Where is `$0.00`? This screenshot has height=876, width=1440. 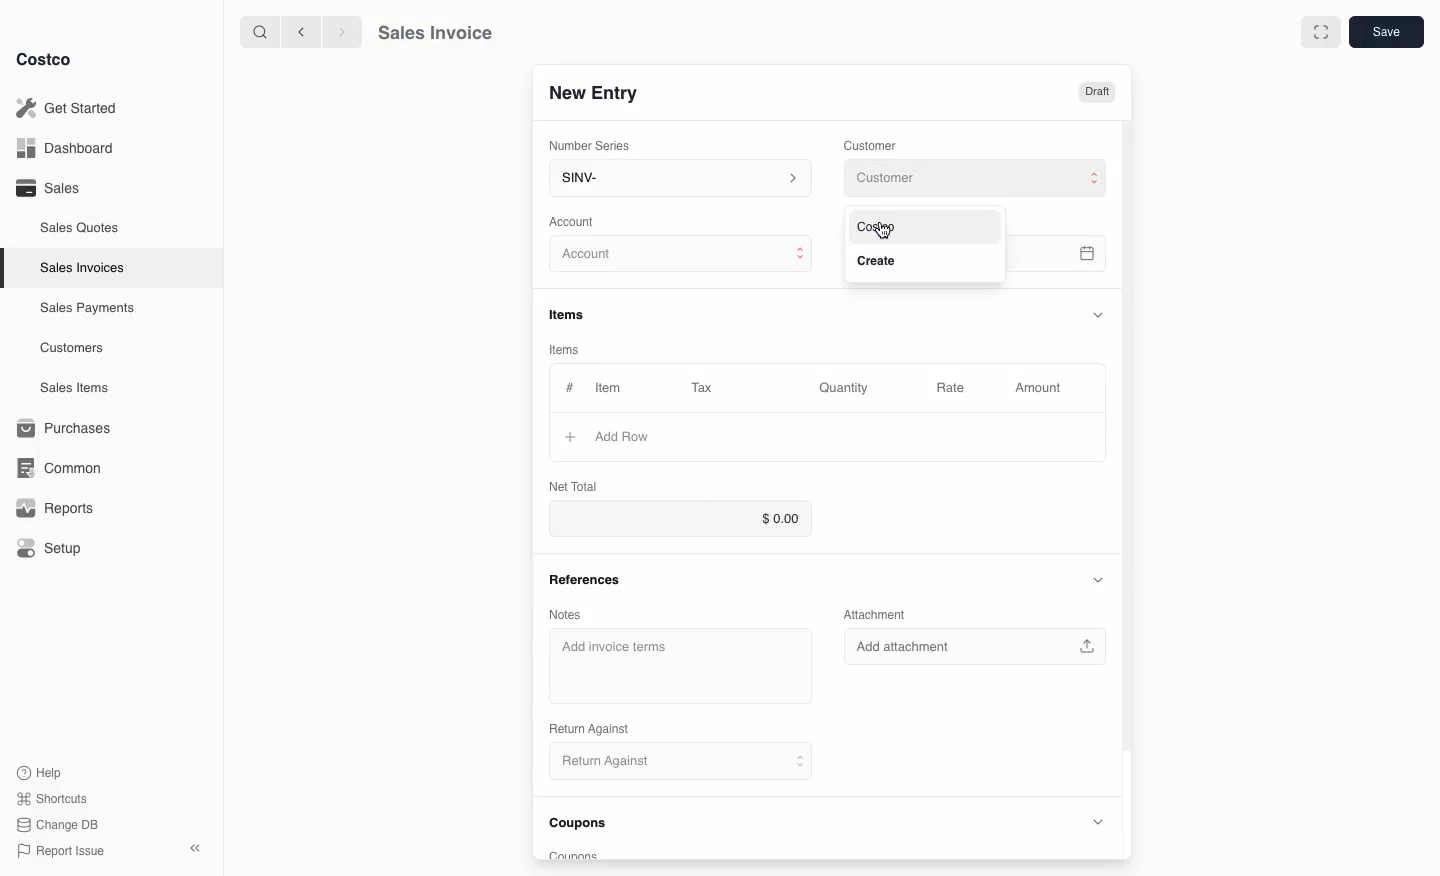
$0.00 is located at coordinates (676, 519).